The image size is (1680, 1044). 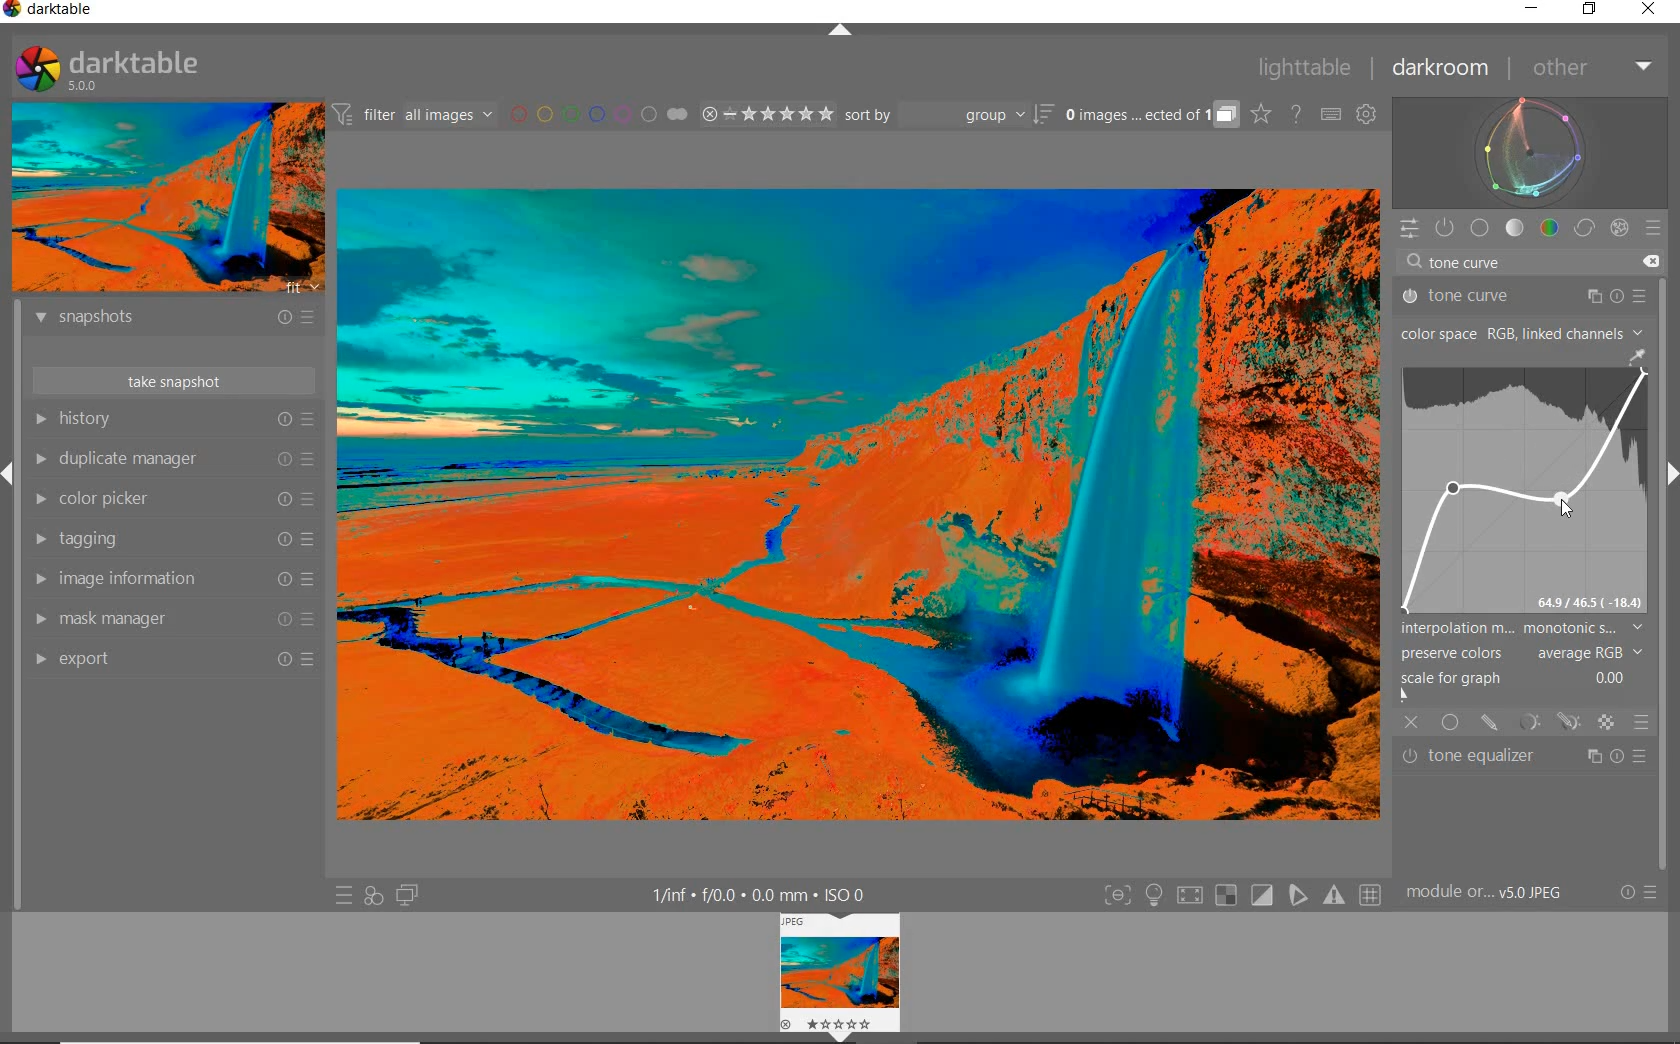 I want to click on tagging, so click(x=173, y=539).